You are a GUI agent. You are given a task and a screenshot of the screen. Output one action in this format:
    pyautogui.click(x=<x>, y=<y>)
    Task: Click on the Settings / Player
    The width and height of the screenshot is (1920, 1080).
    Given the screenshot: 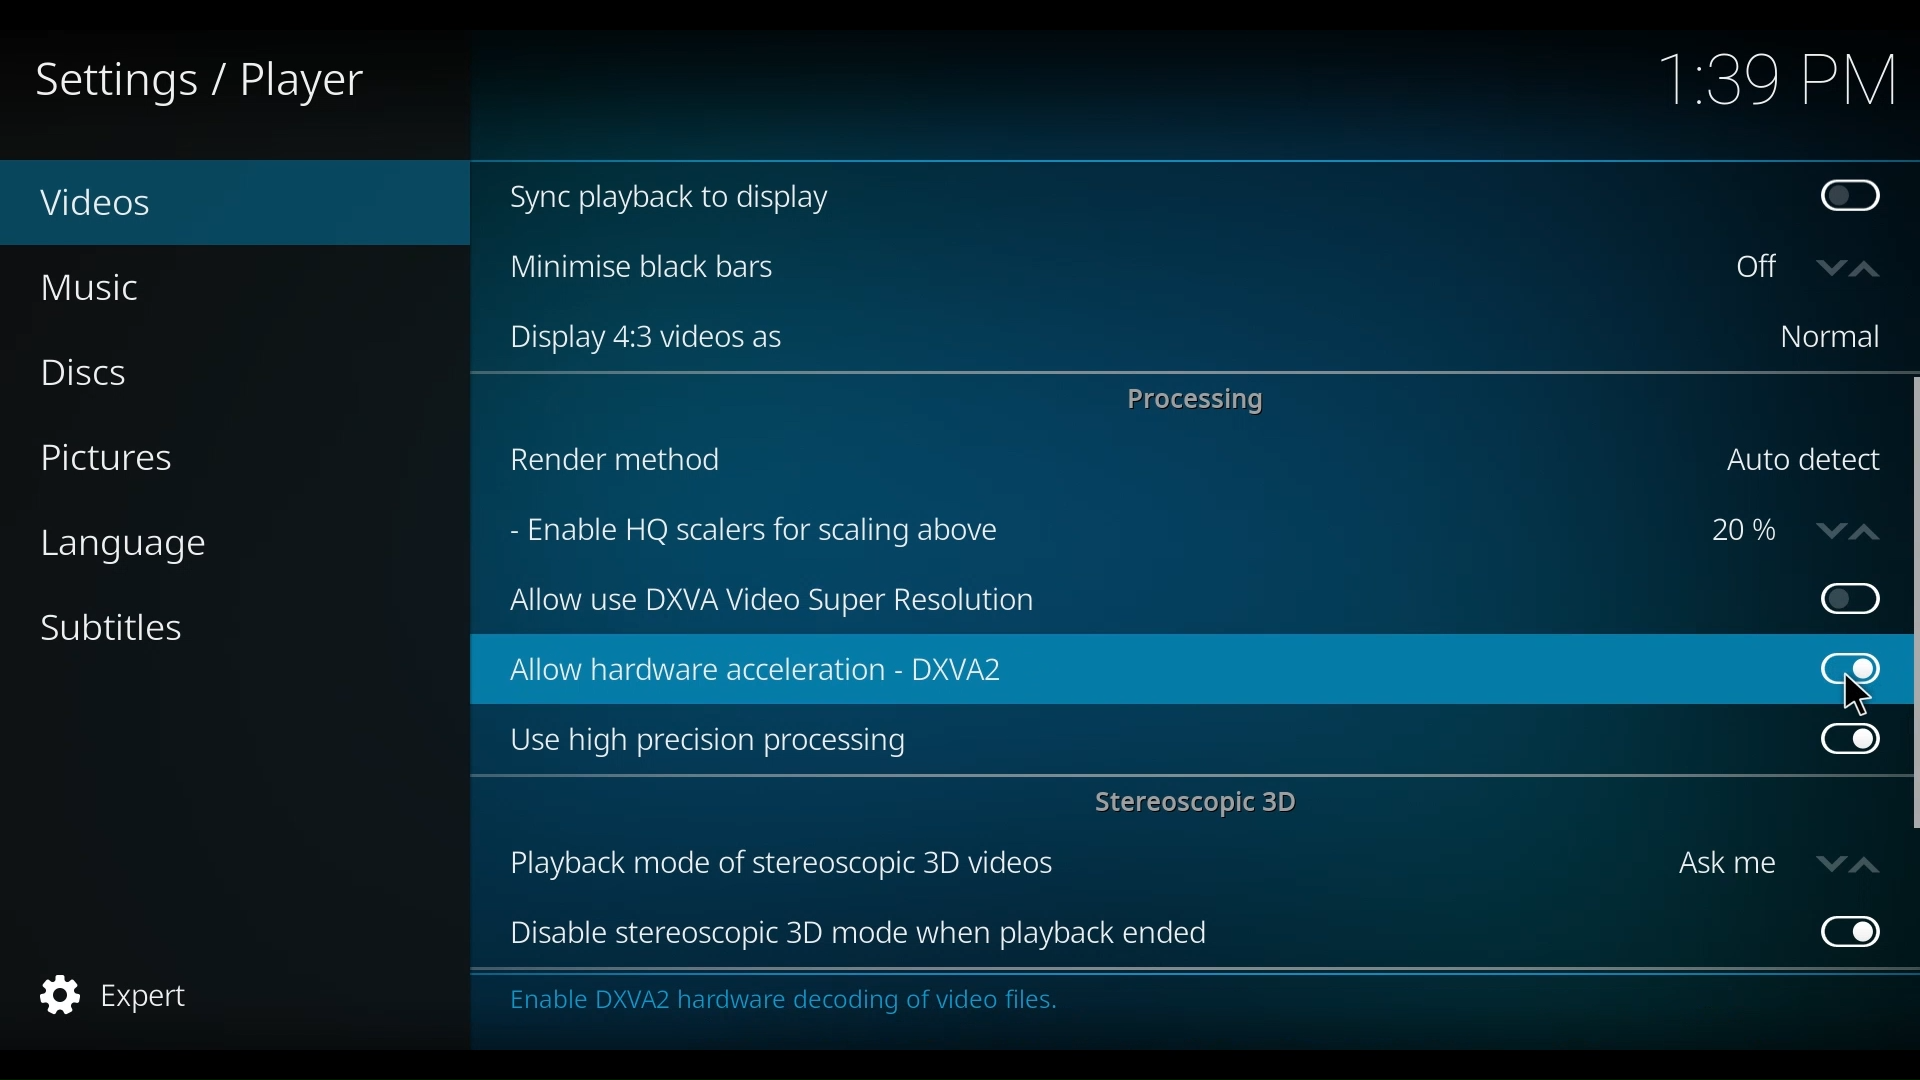 What is the action you would take?
    pyautogui.click(x=214, y=80)
    